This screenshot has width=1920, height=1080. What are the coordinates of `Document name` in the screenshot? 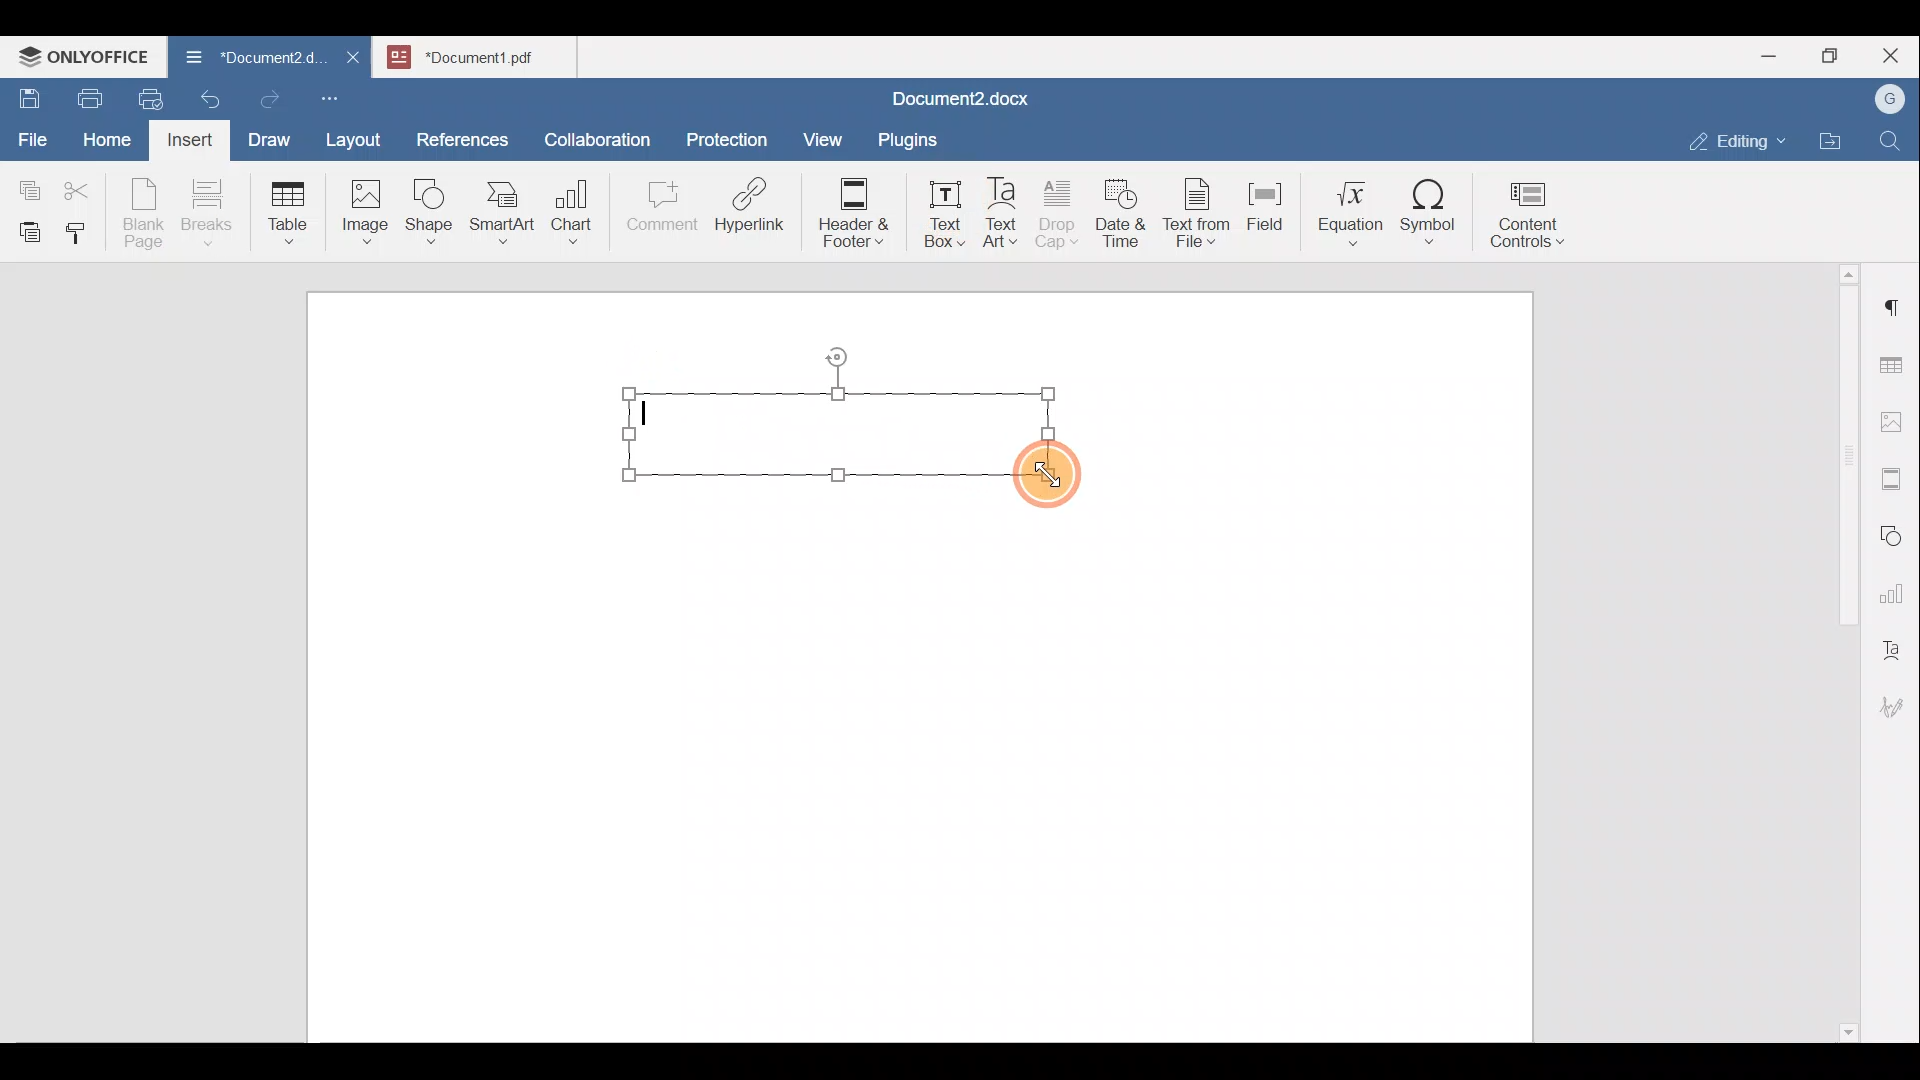 It's located at (244, 60).